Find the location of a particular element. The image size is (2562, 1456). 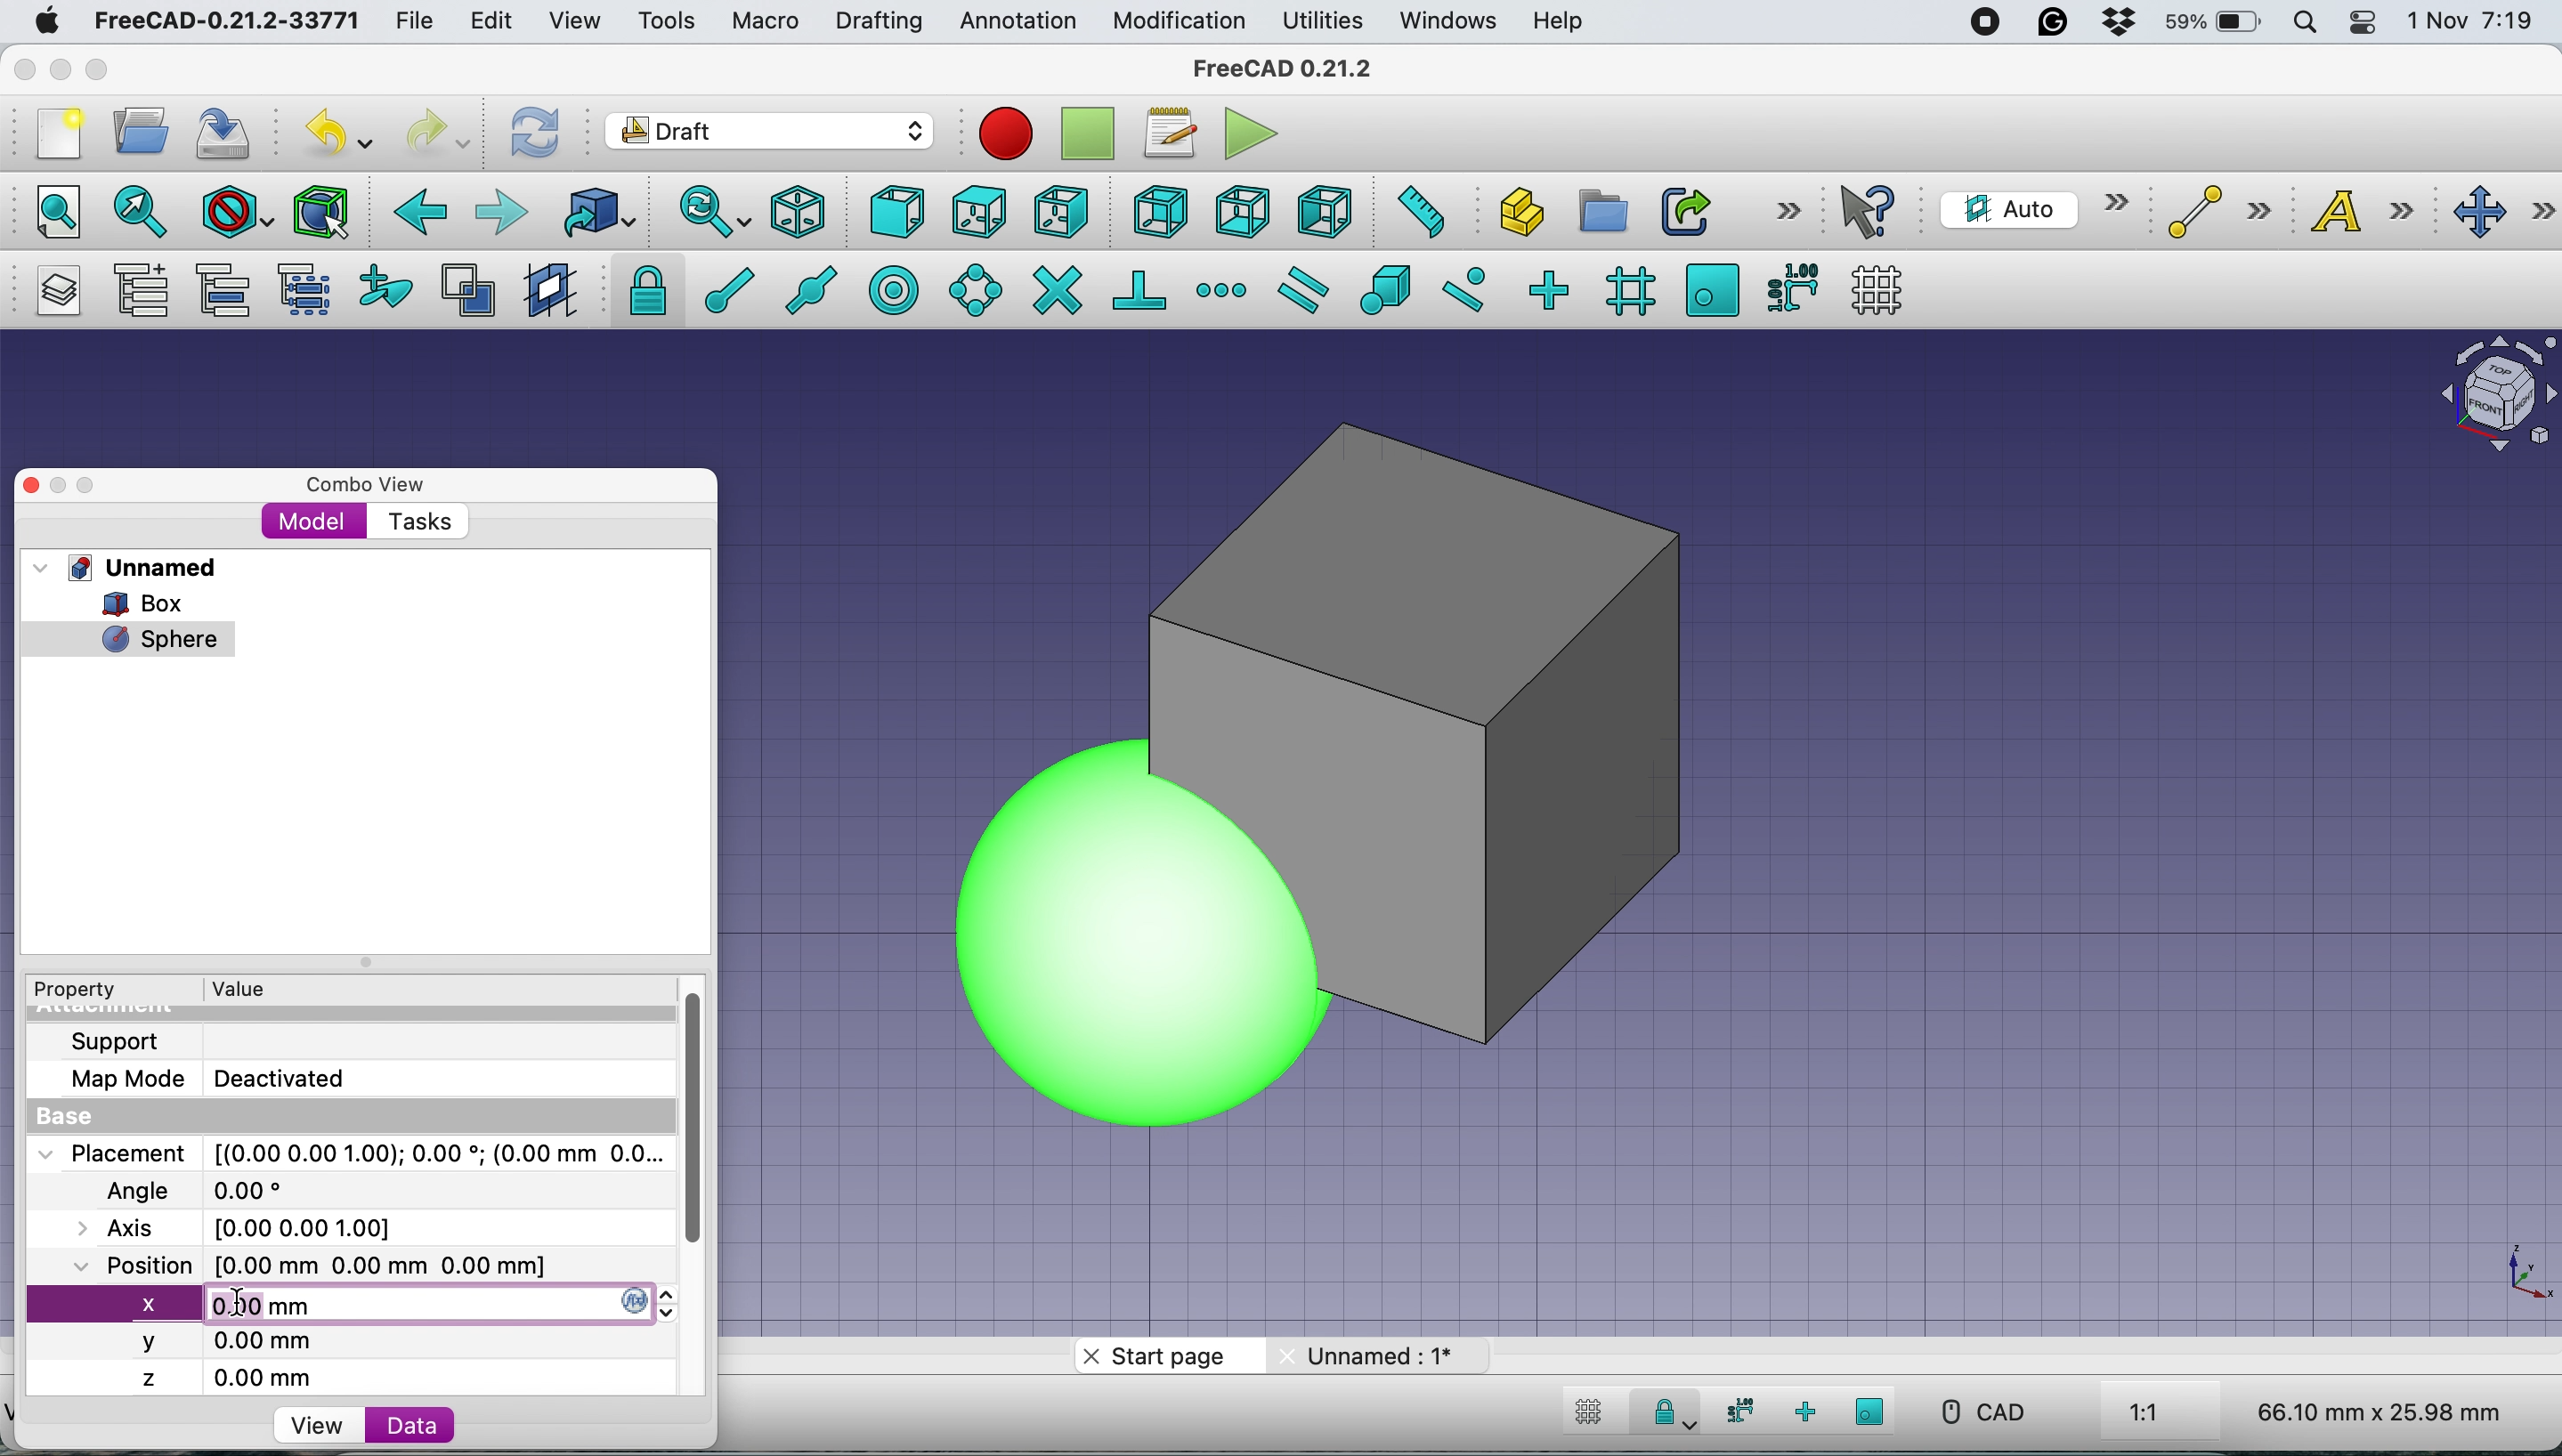

move is located at coordinates (2505, 213).